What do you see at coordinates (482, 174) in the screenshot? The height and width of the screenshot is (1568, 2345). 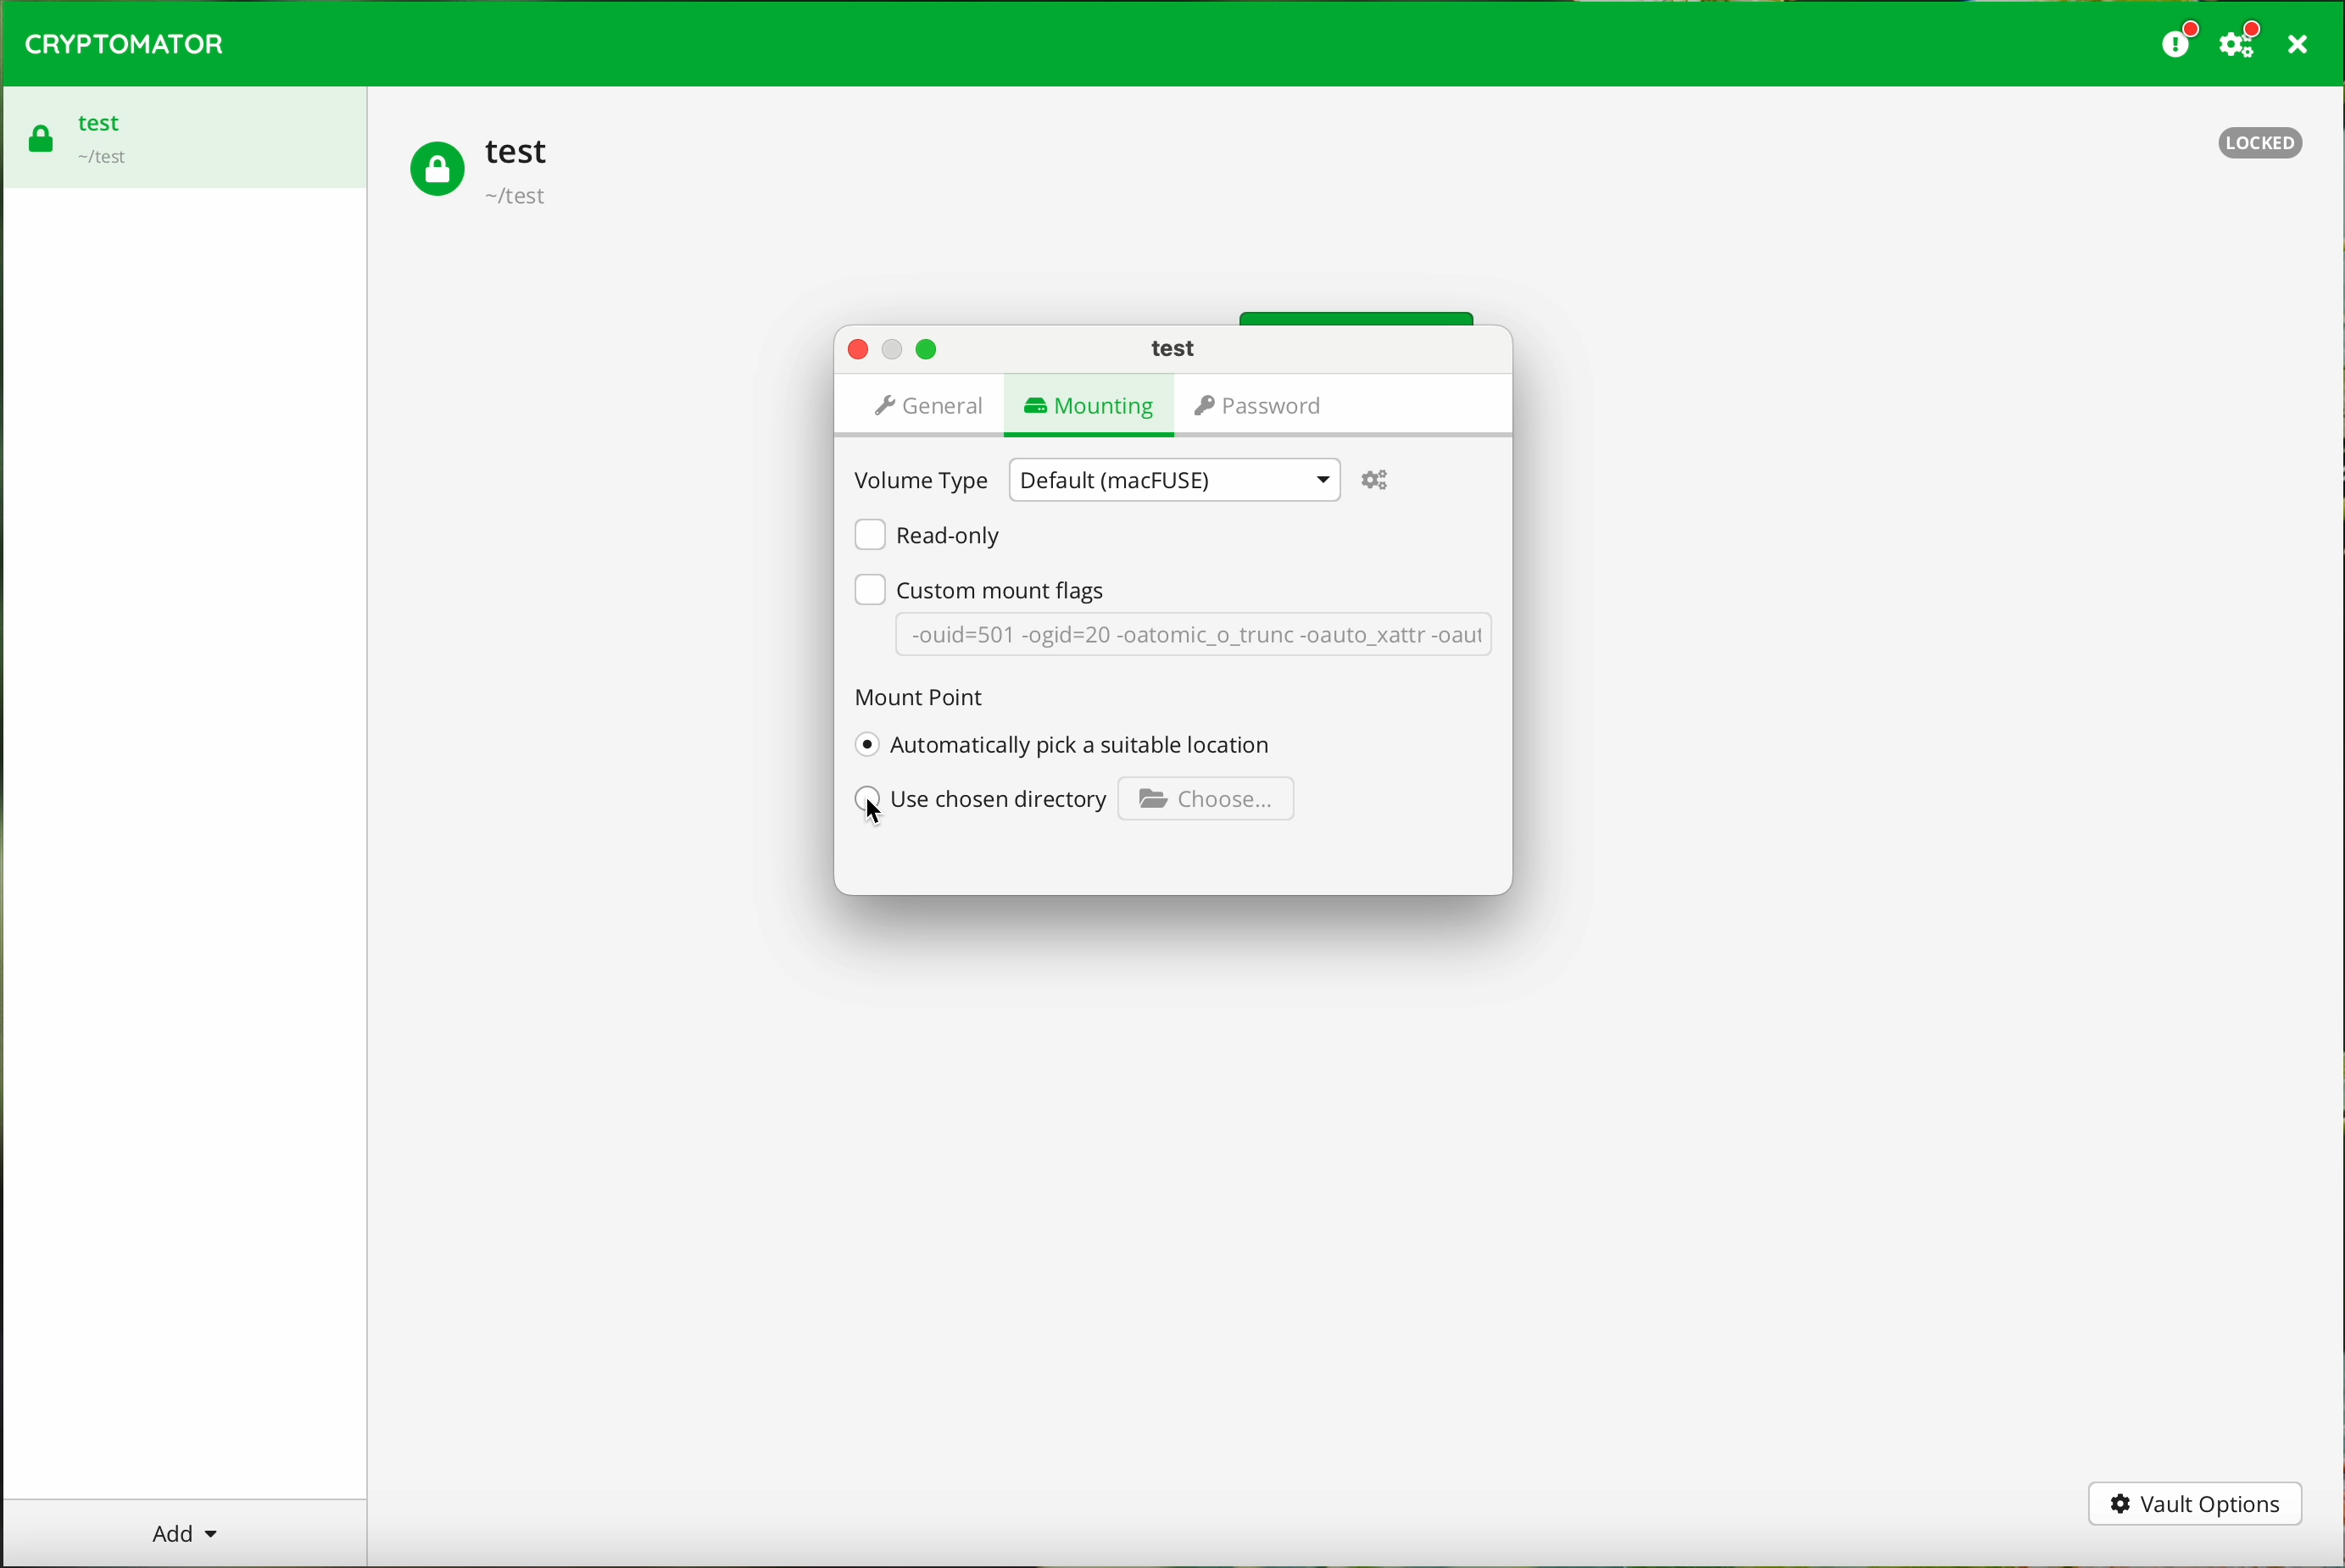 I see `test vault` at bounding box center [482, 174].